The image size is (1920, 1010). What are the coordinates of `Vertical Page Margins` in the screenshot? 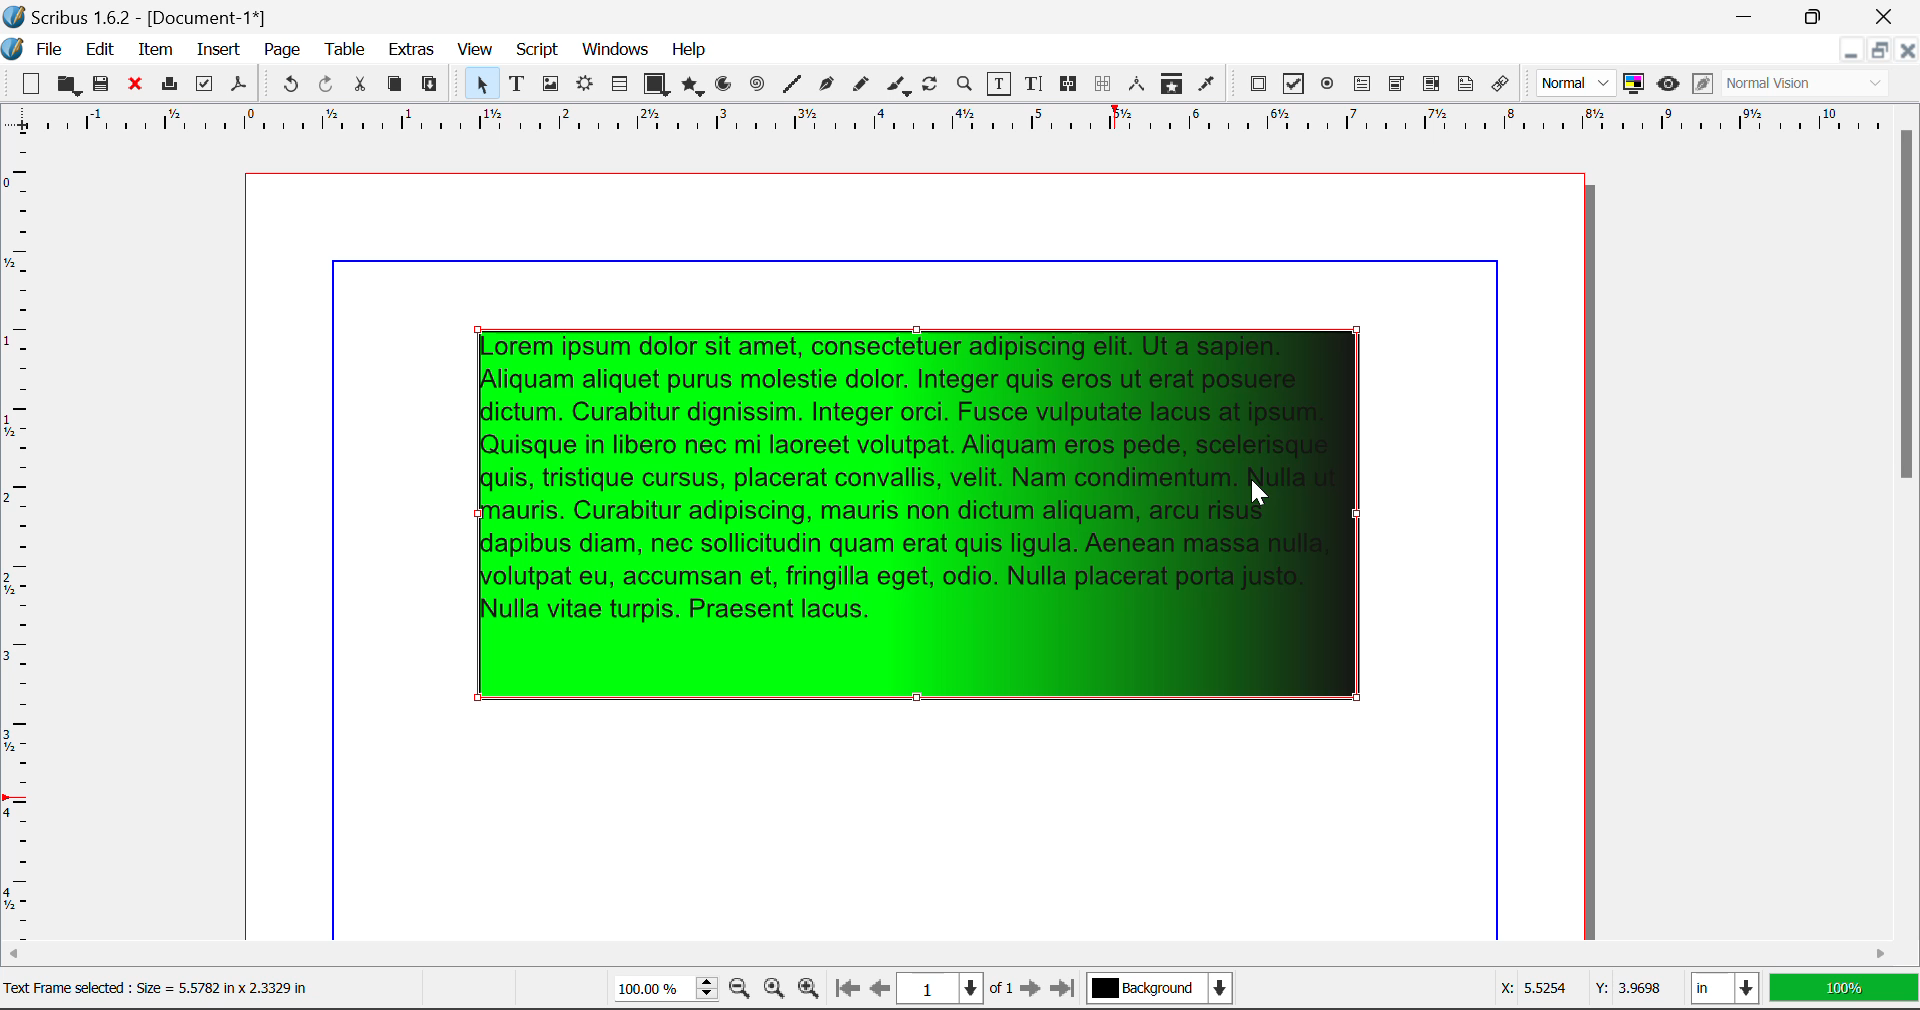 It's located at (959, 126).